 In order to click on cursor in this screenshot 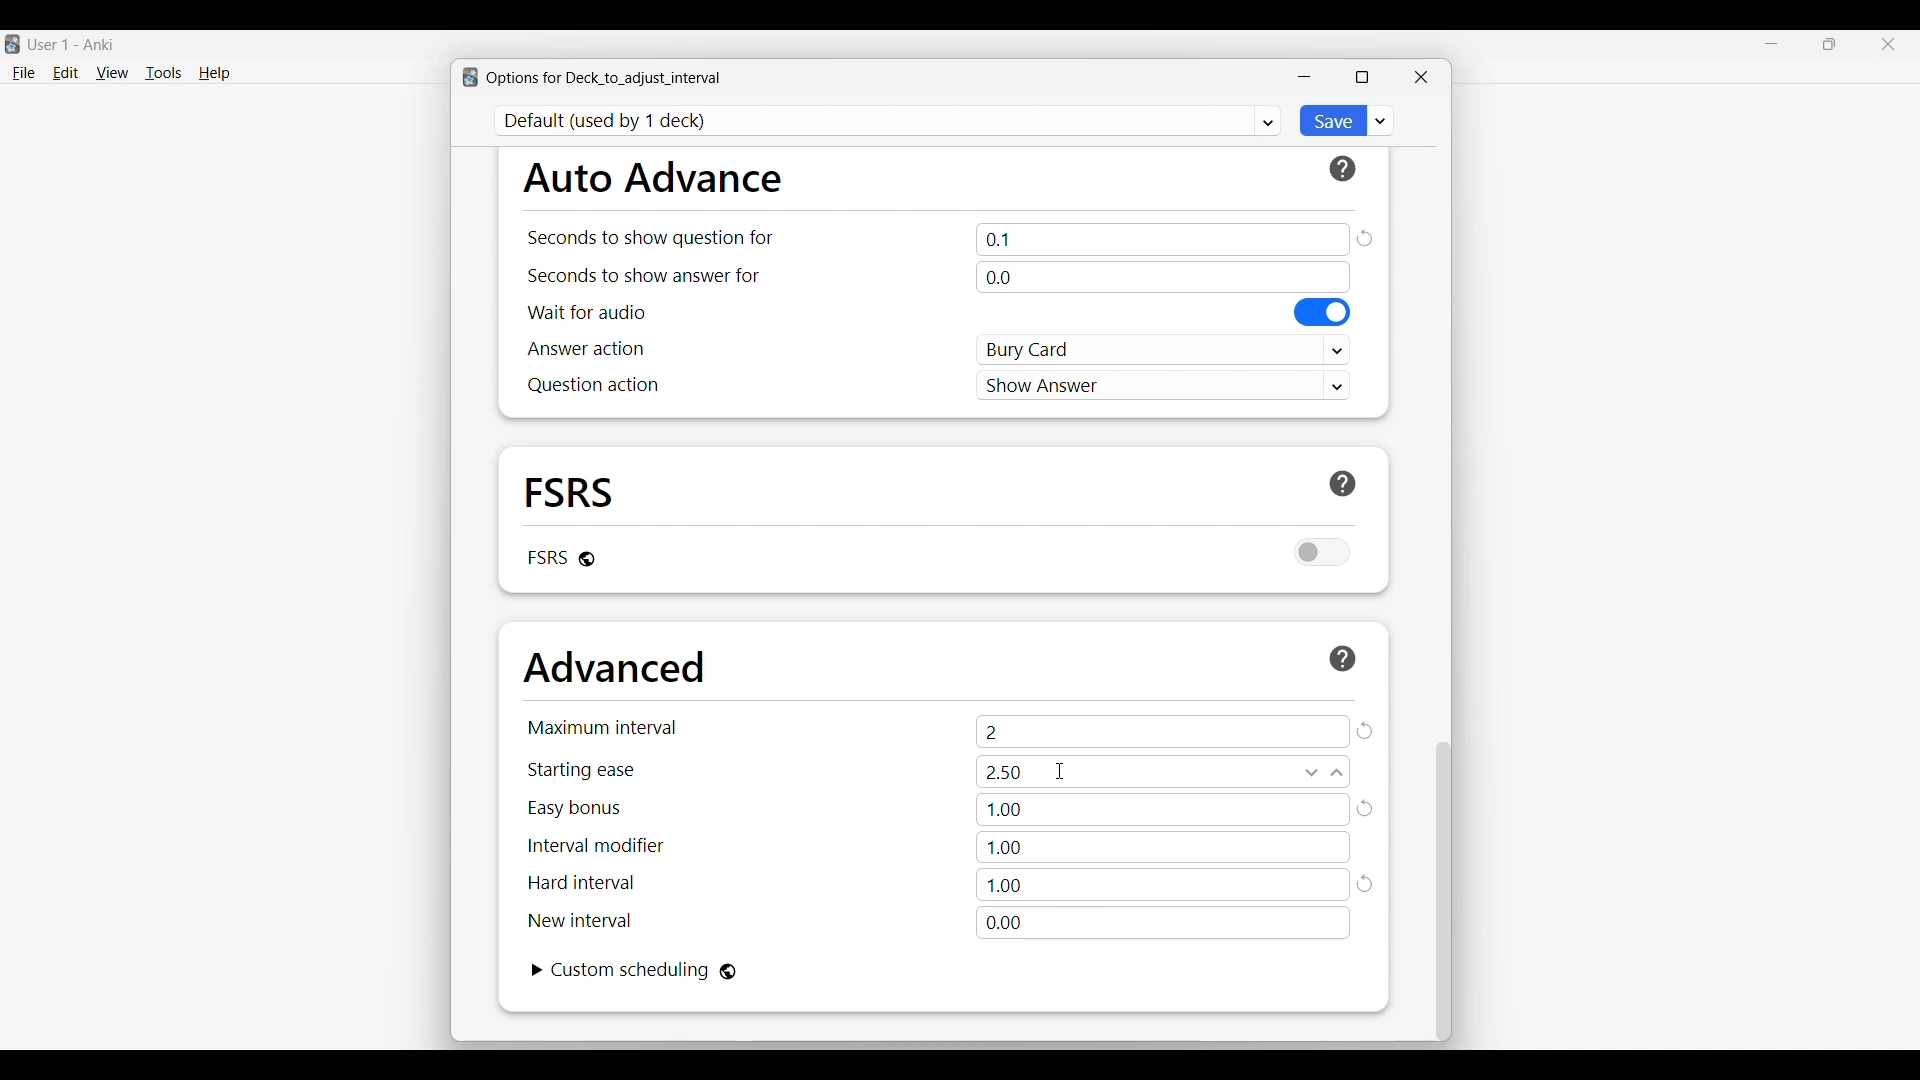, I will do `click(1062, 771)`.